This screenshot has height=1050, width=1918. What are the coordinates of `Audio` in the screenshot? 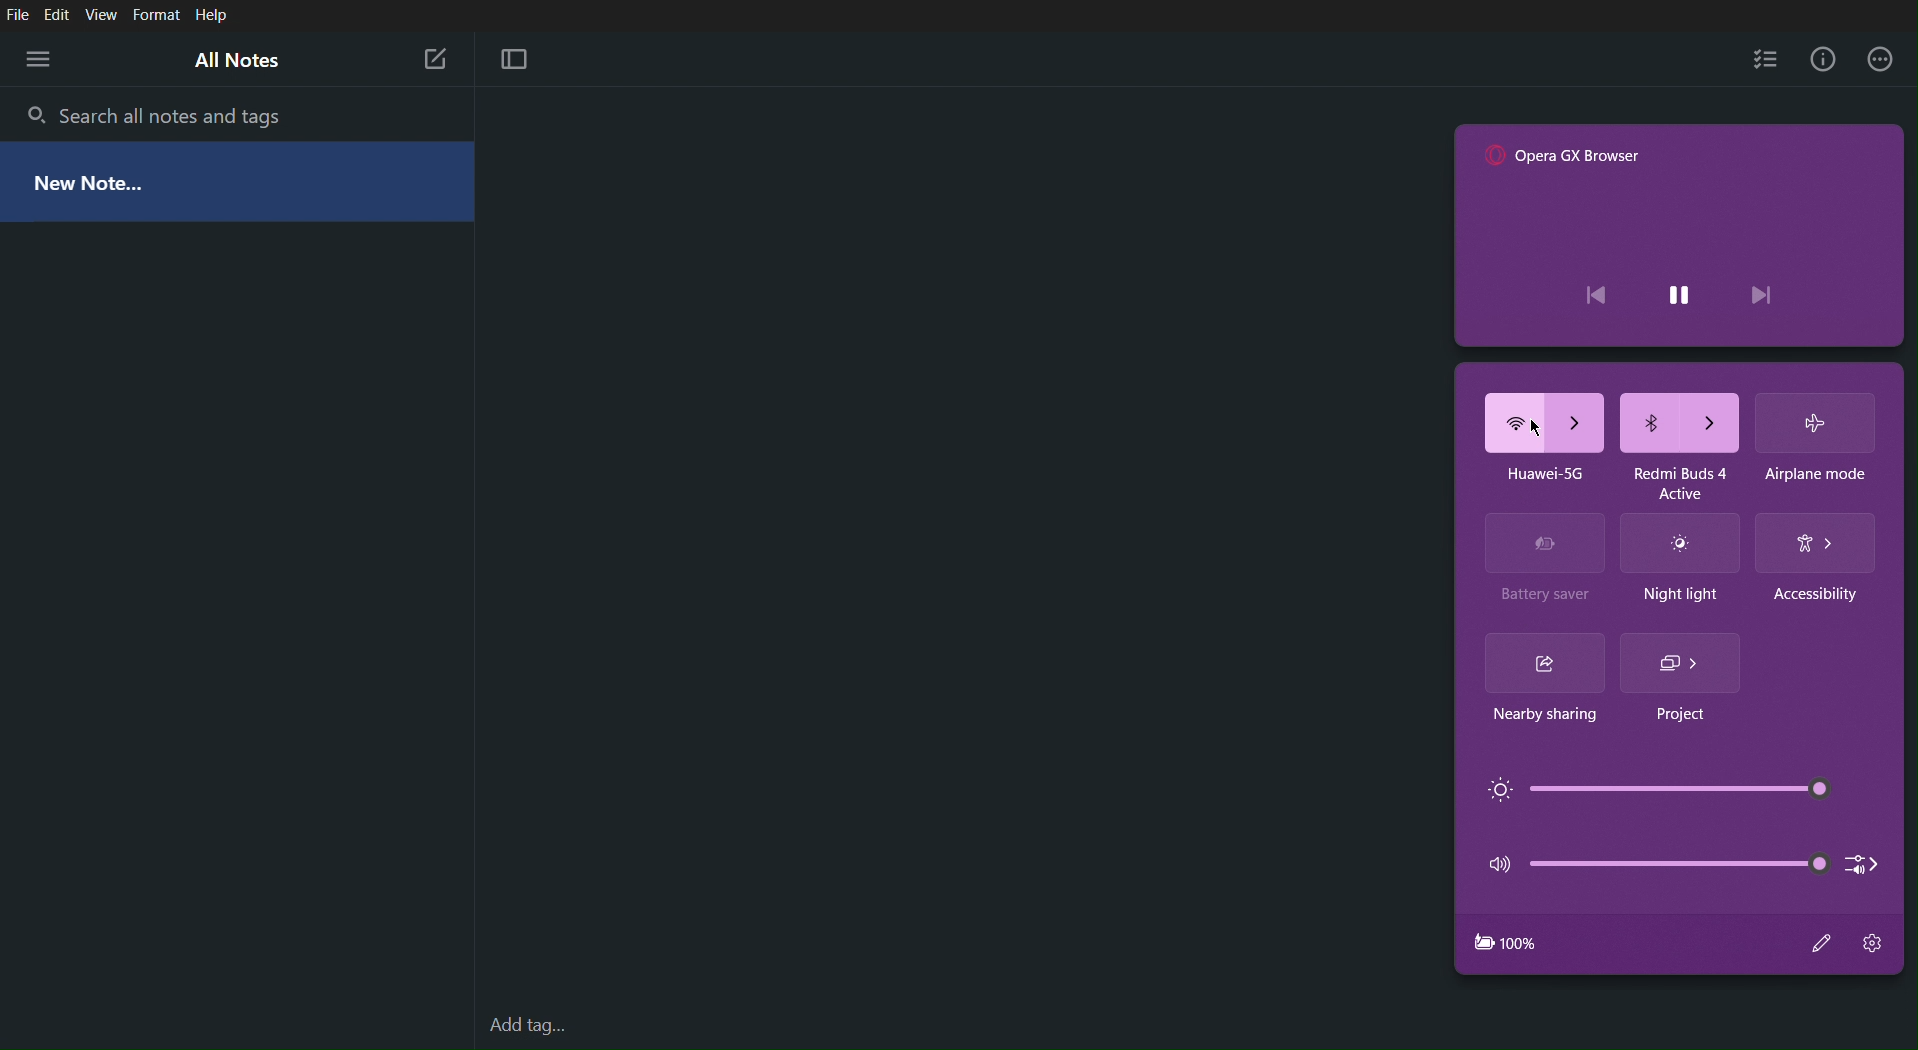 It's located at (1683, 859).